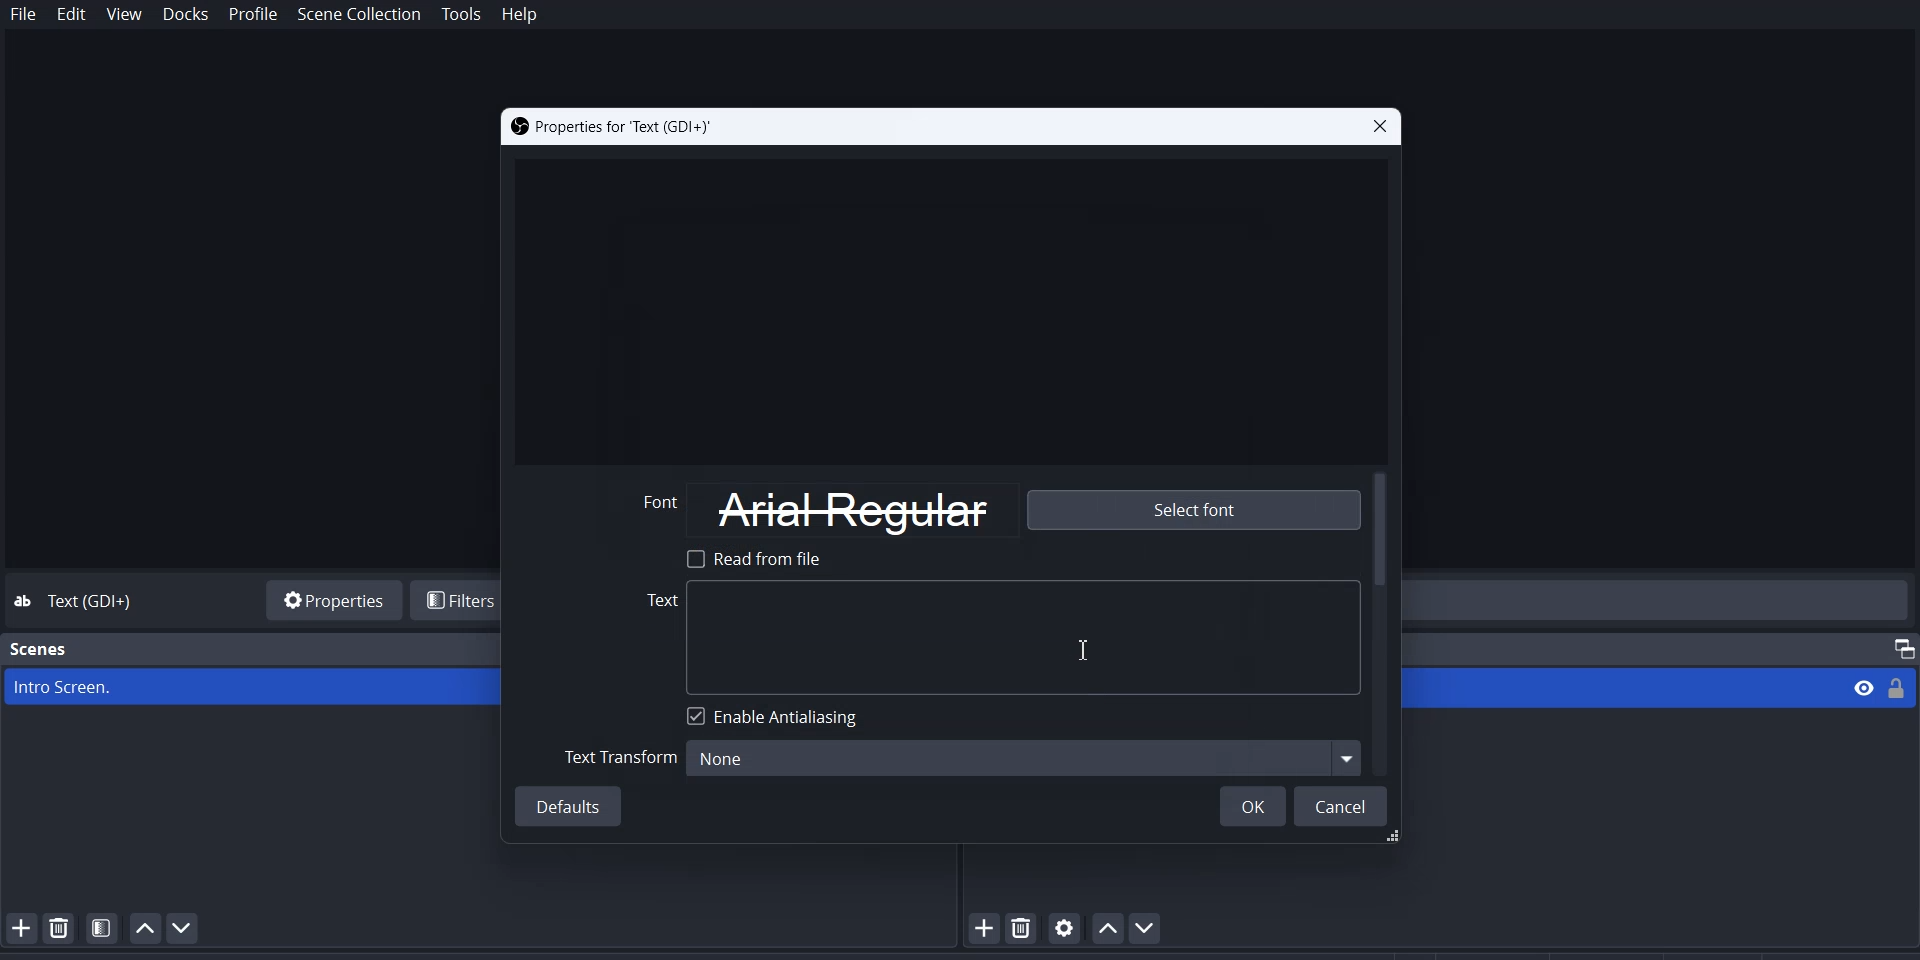  What do you see at coordinates (462, 15) in the screenshot?
I see `Tools` at bounding box center [462, 15].